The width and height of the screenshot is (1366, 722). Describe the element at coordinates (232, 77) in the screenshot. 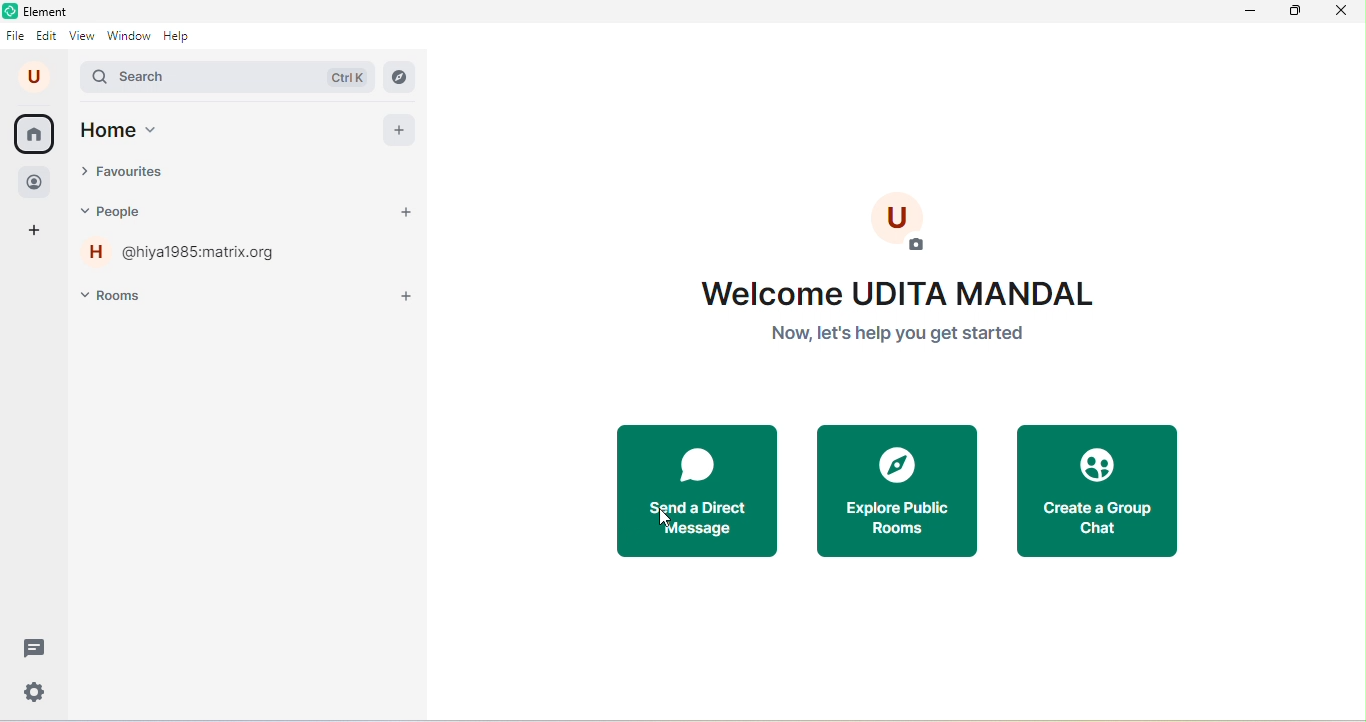

I see `search` at that location.